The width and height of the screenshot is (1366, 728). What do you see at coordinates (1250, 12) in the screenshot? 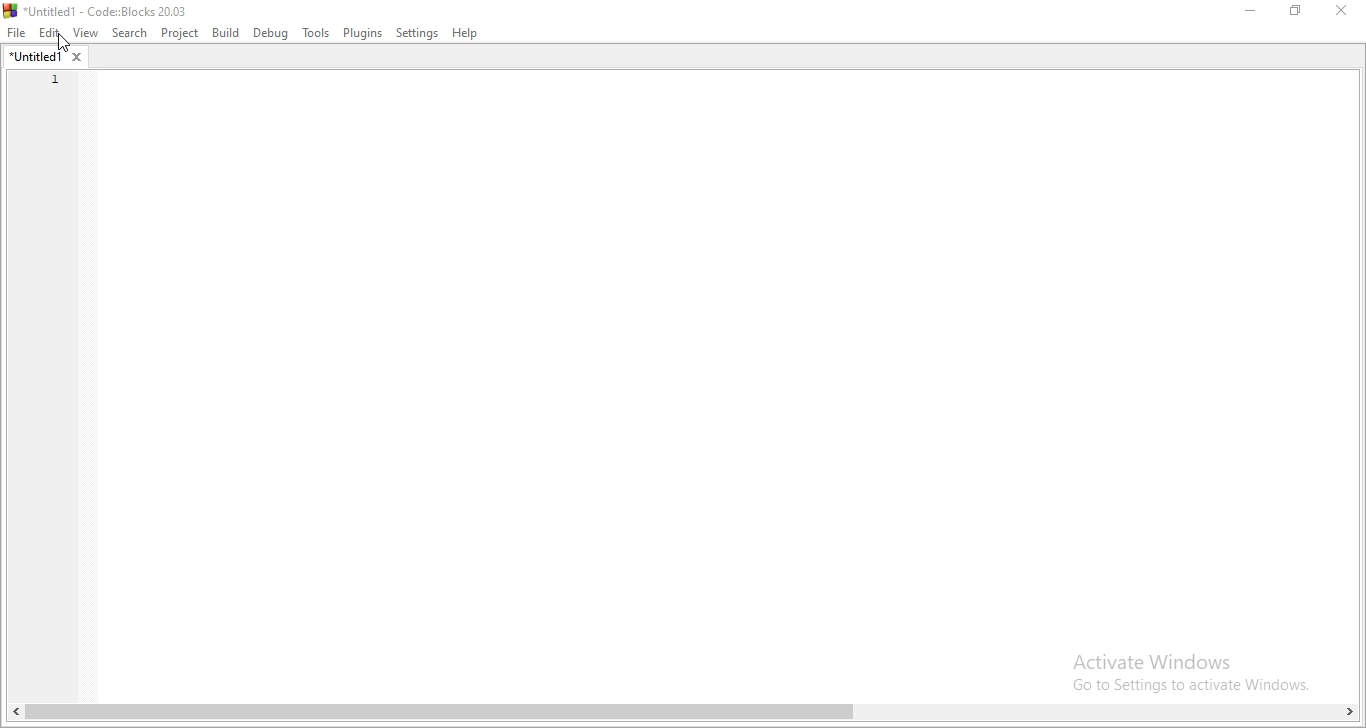
I see `Minimise` at bounding box center [1250, 12].